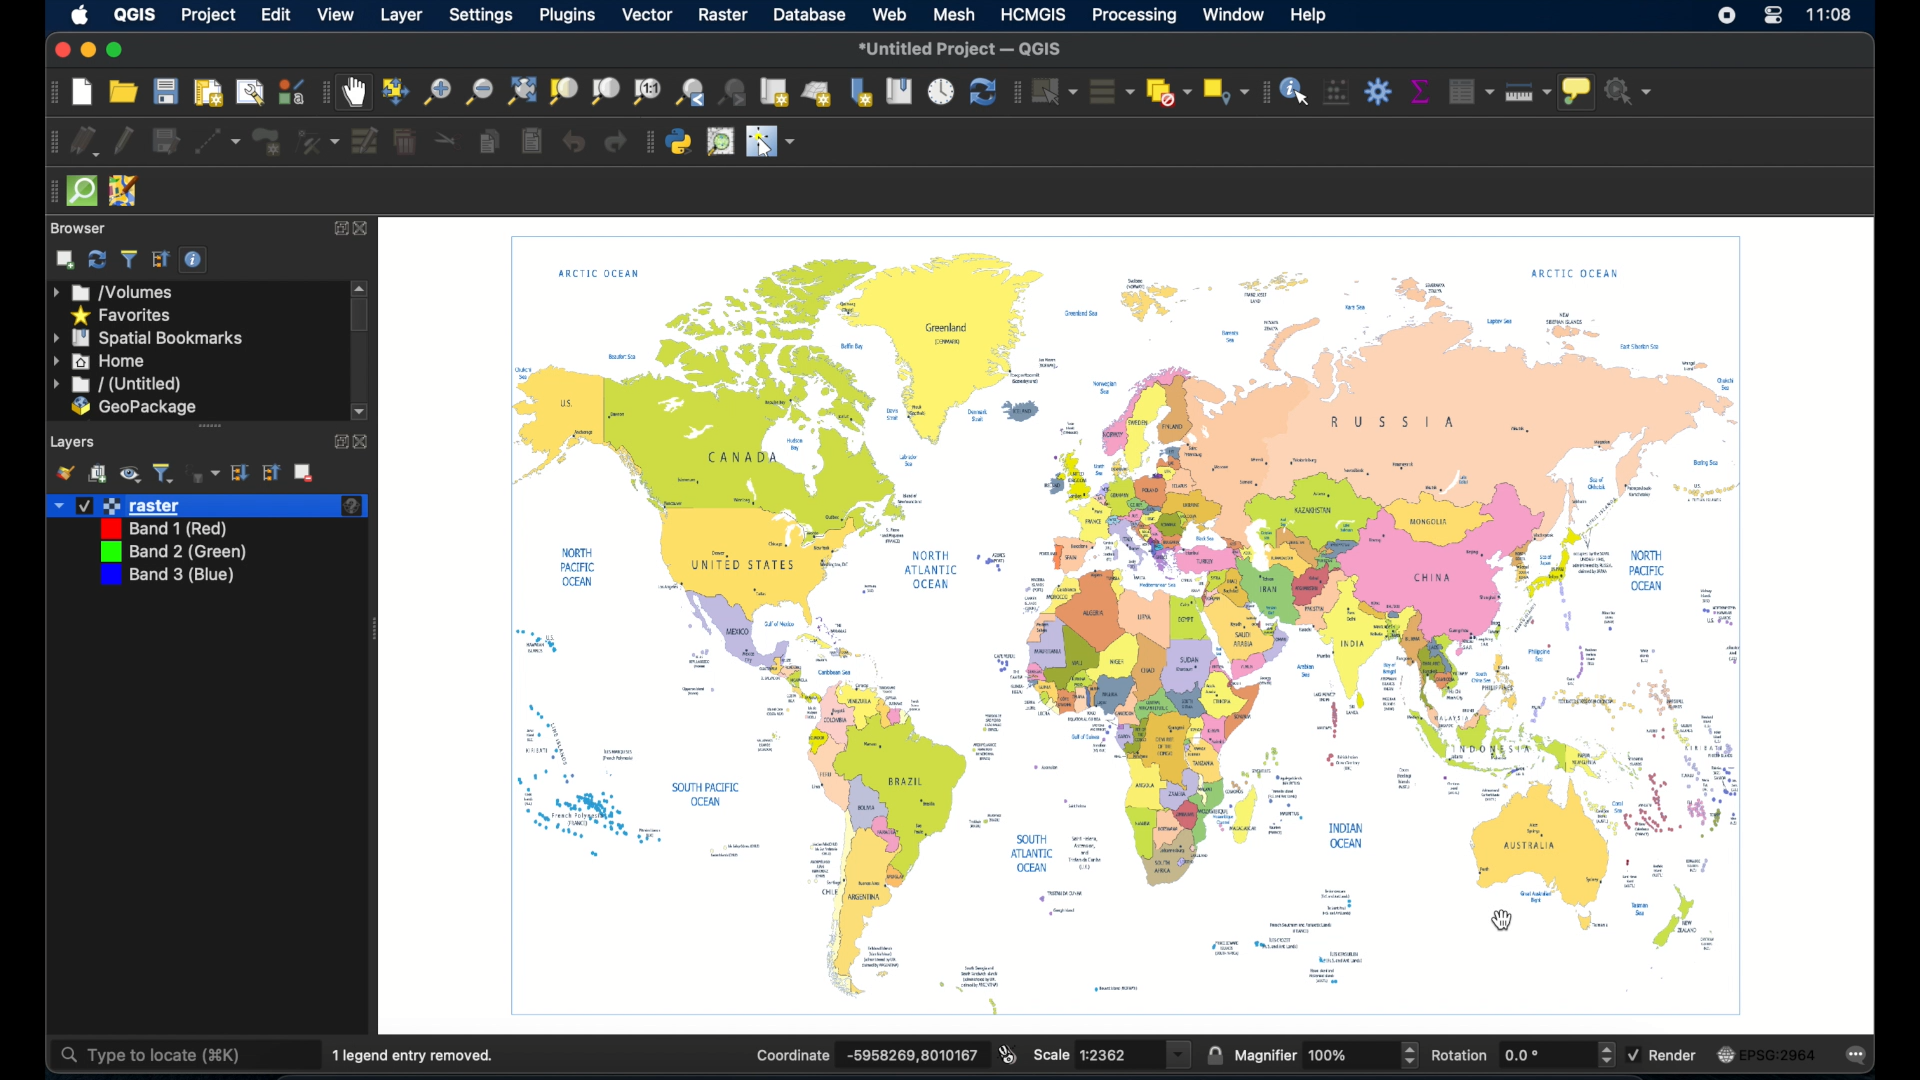  Describe the element at coordinates (56, 504) in the screenshot. I see `dropdown` at that location.